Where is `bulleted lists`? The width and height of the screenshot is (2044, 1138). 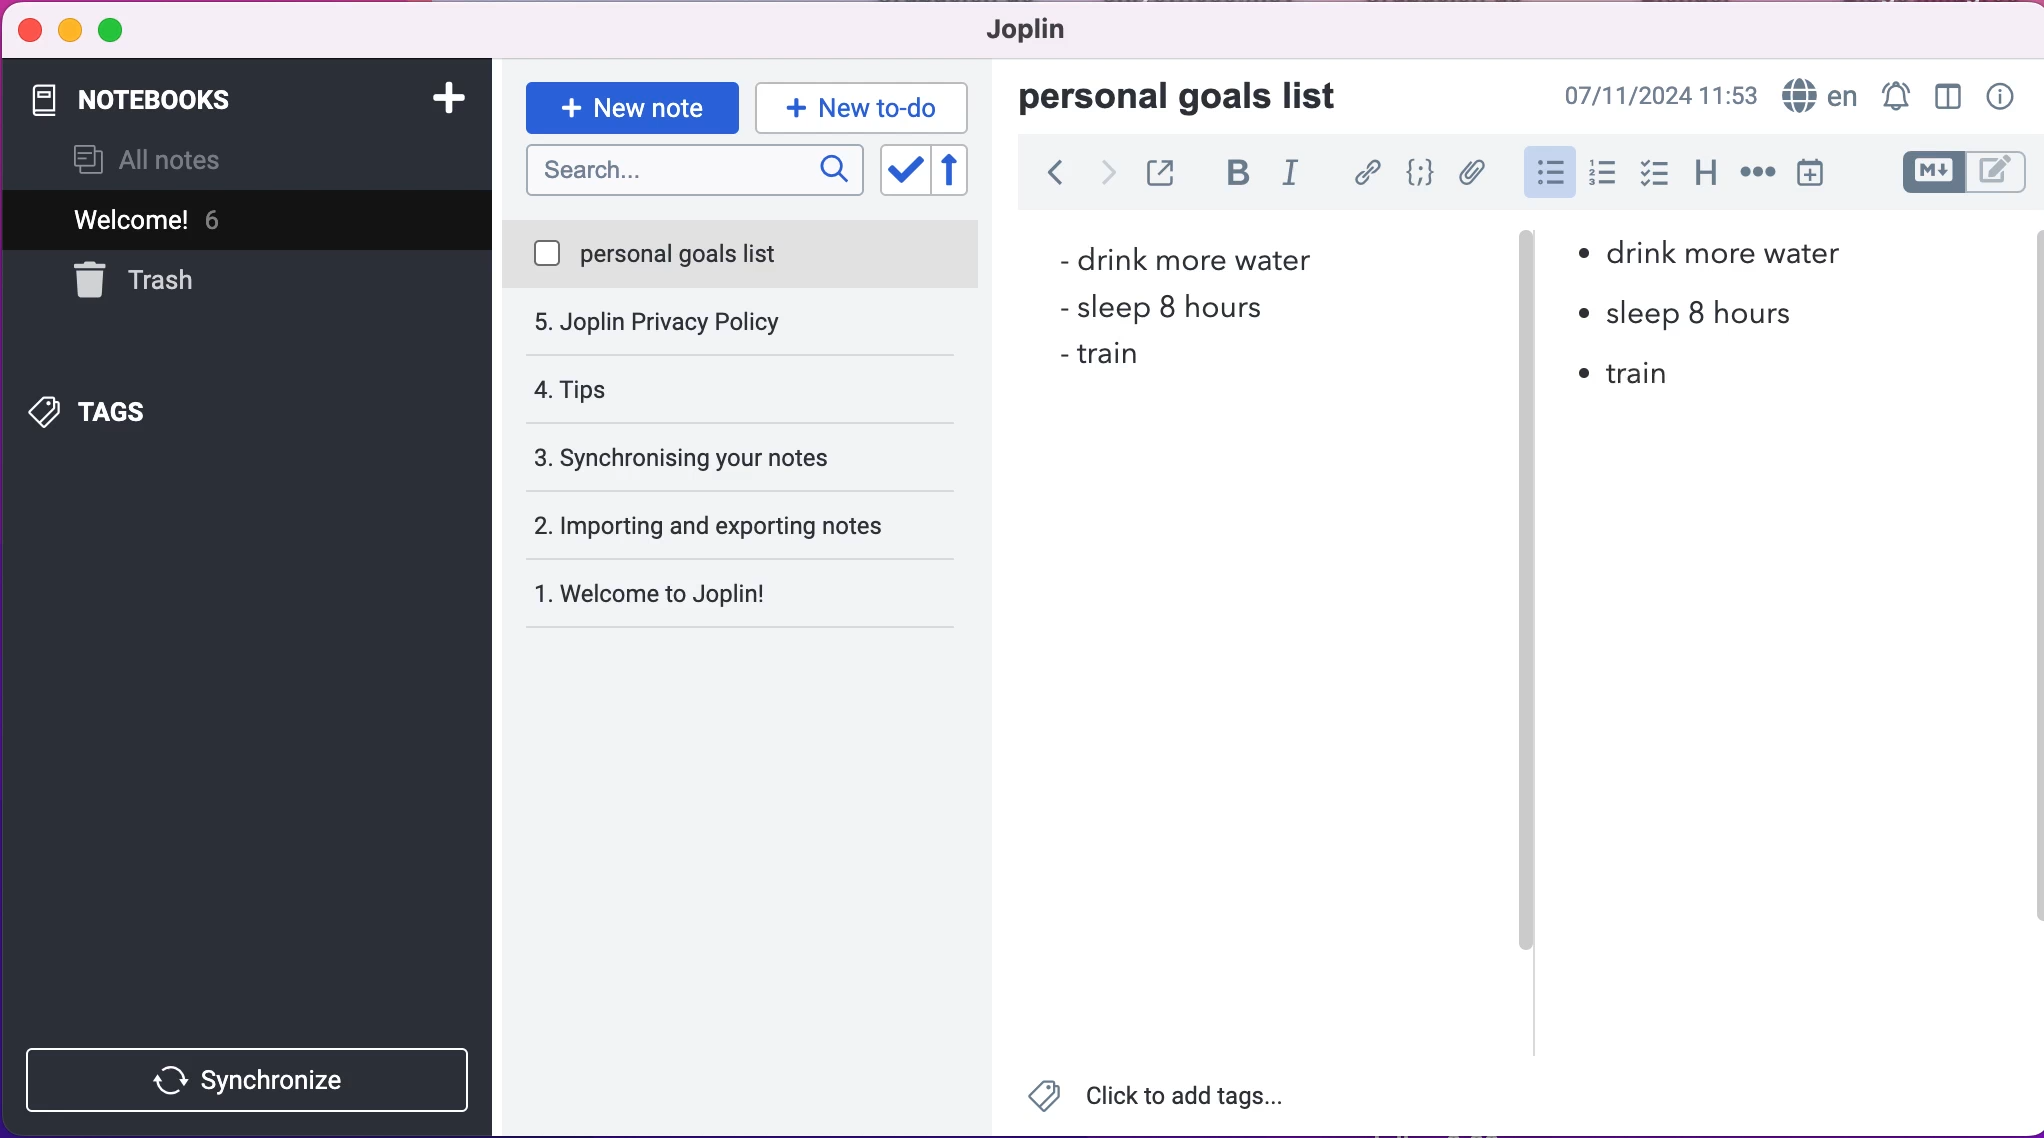 bulleted lists is located at coordinates (1548, 173).